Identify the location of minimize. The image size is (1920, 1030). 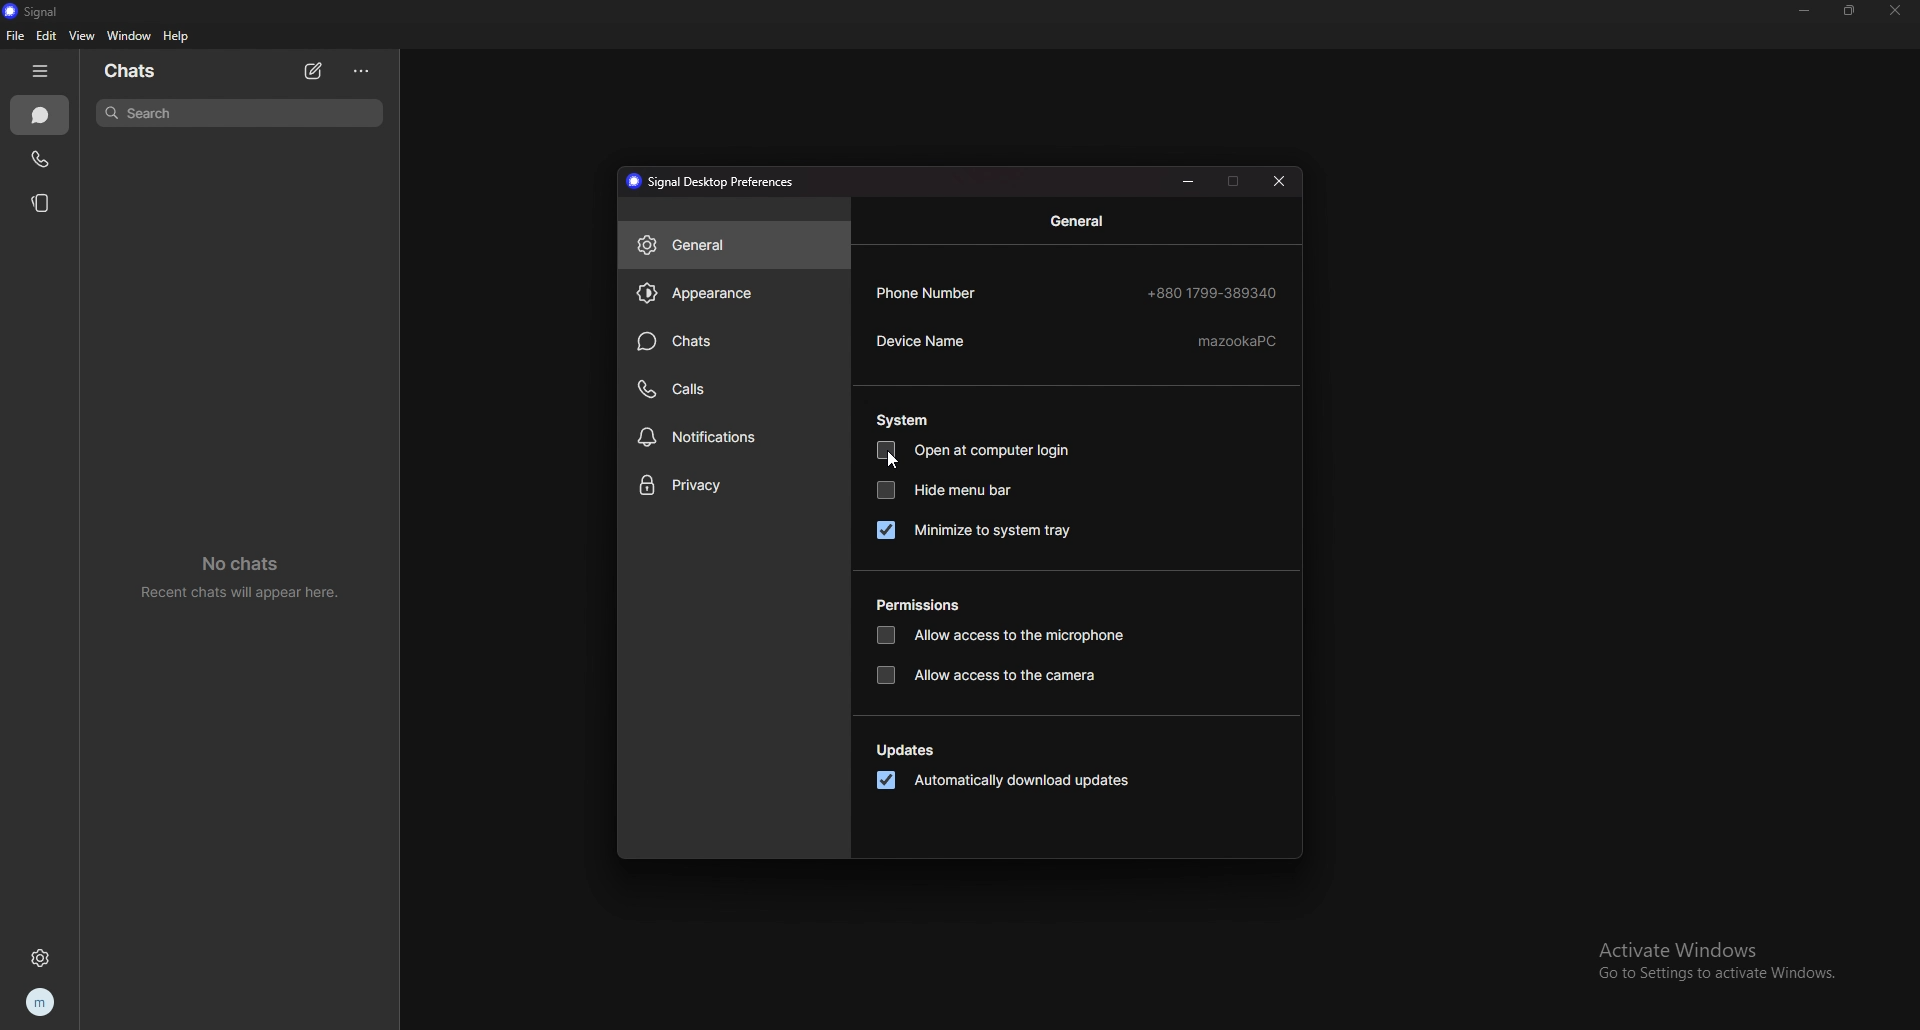
(1805, 11).